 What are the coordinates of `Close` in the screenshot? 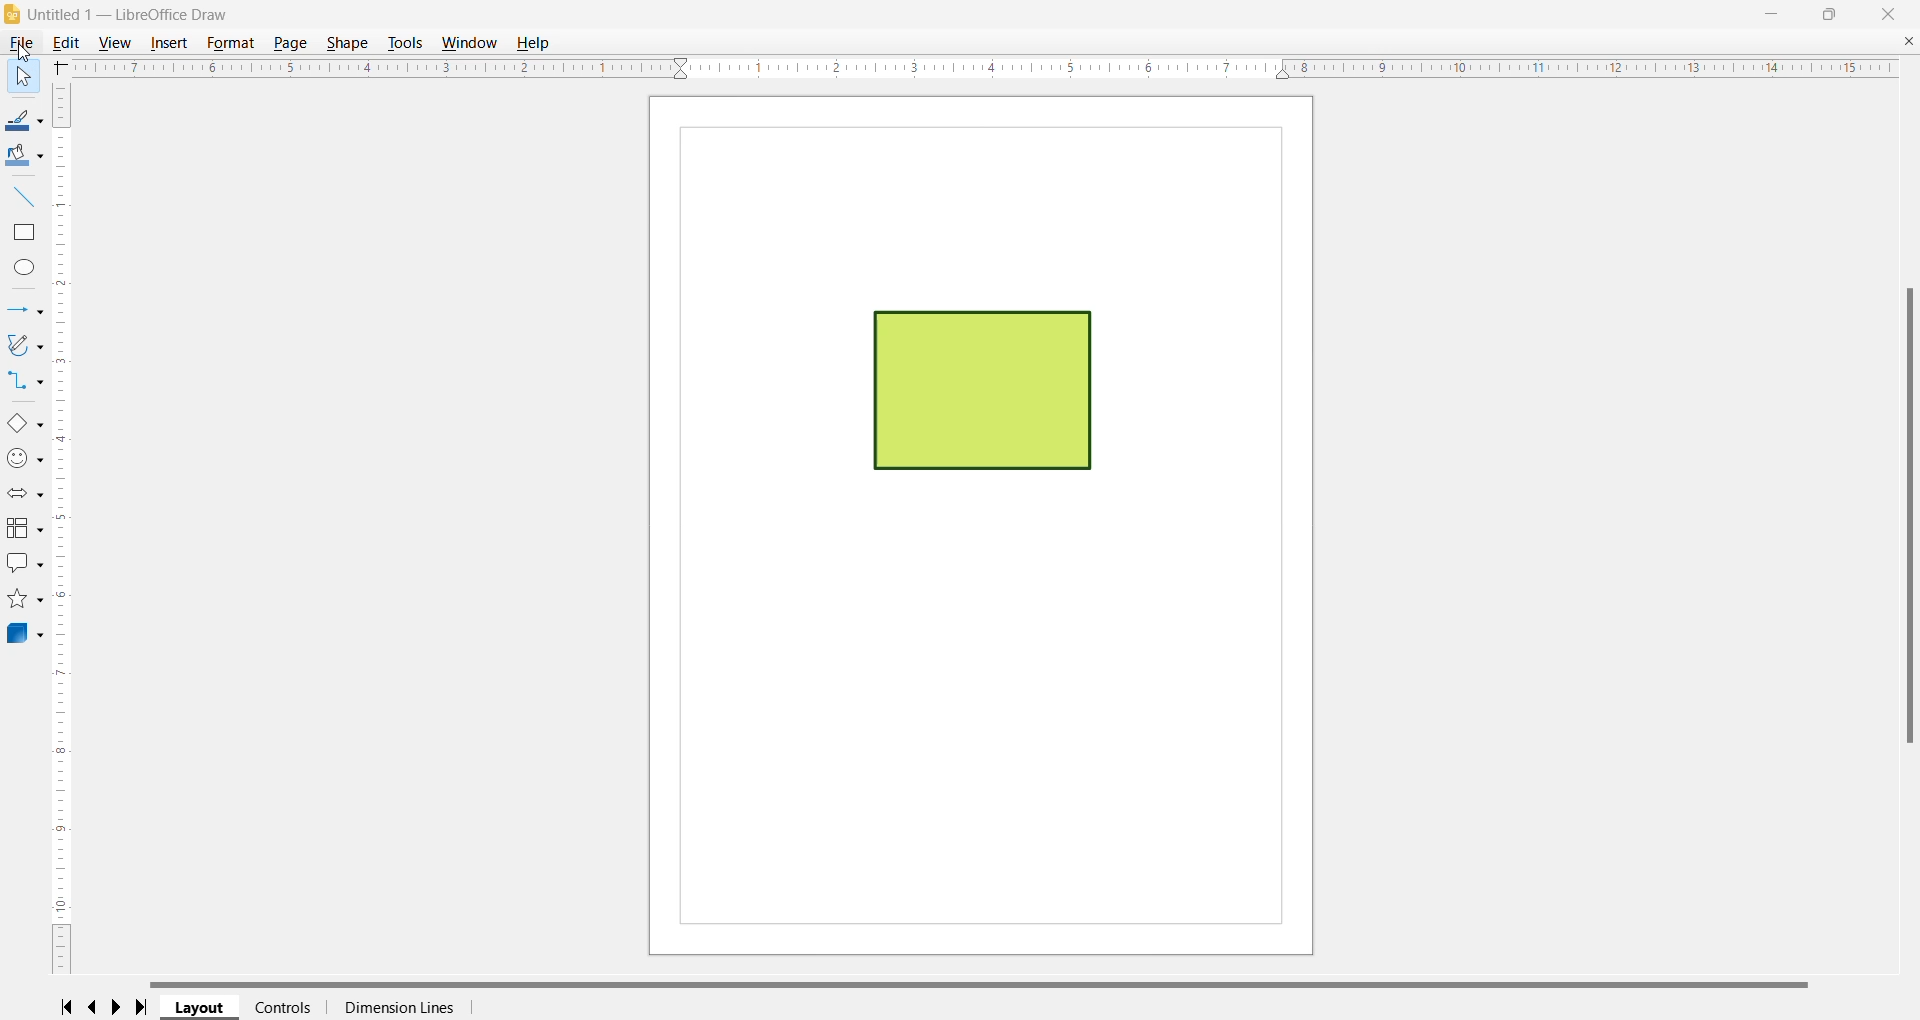 It's located at (1891, 13).